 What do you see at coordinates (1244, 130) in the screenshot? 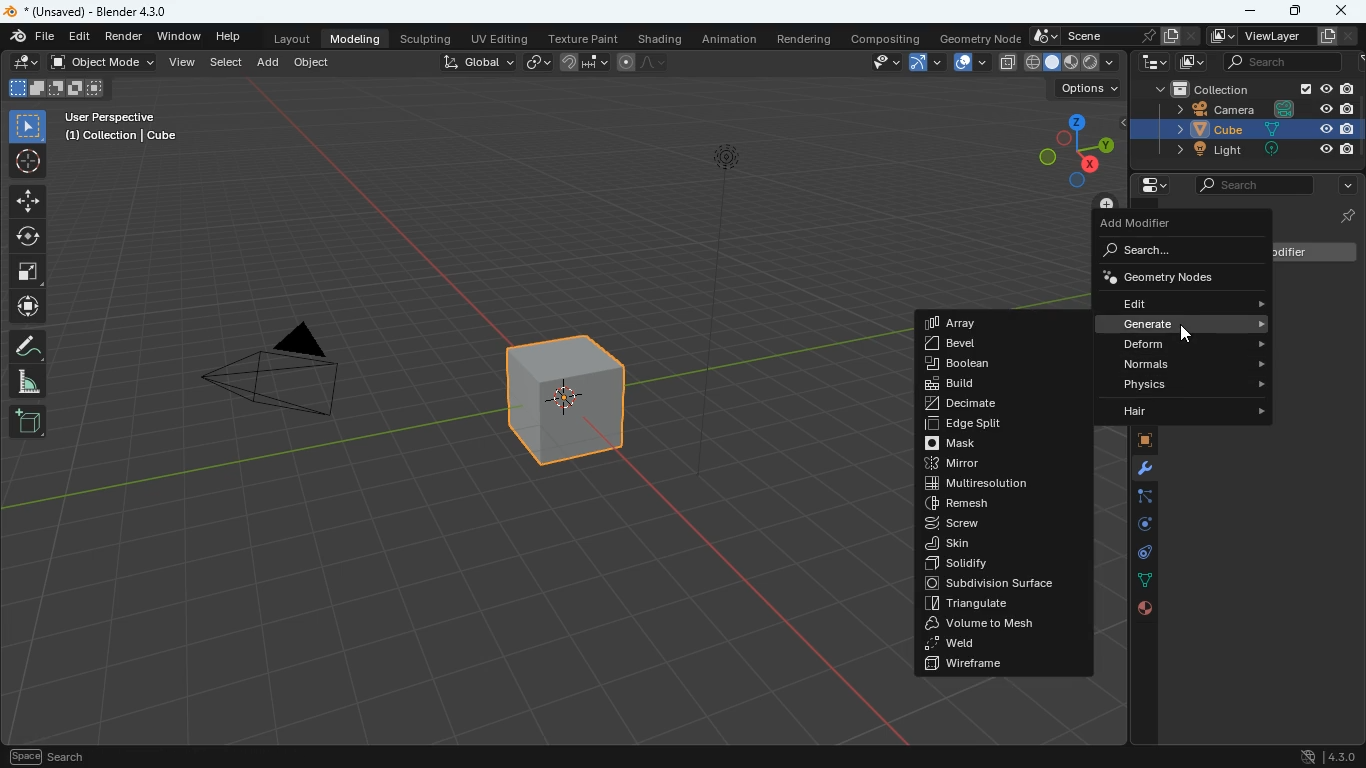
I see `cube` at bounding box center [1244, 130].